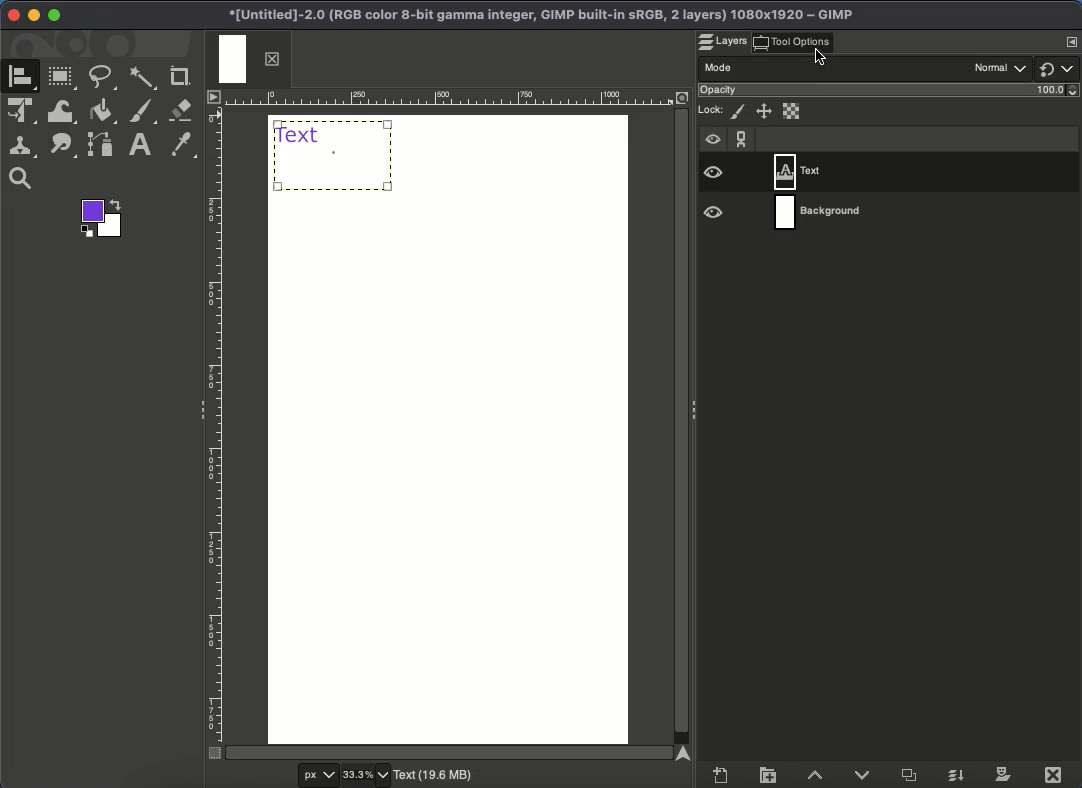  I want to click on Scroll, so click(453, 751).